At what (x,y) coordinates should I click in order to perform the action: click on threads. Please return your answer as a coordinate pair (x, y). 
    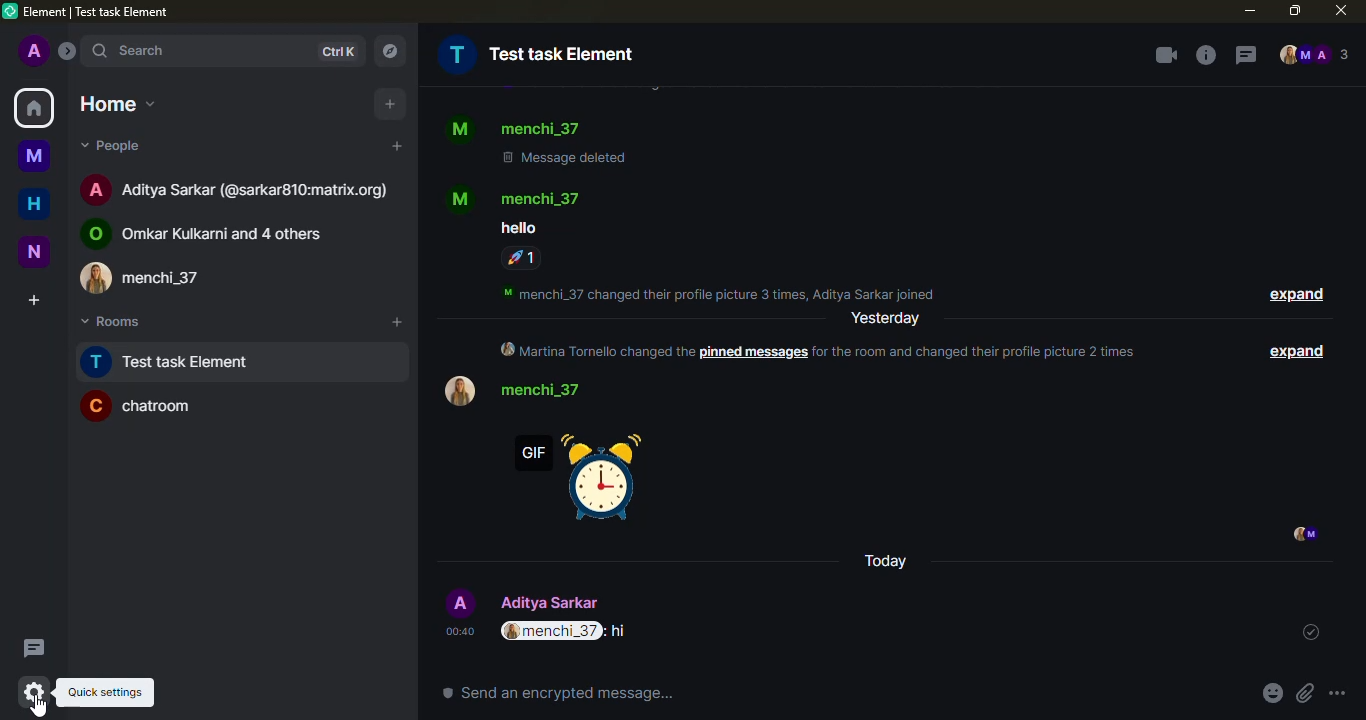
    Looking at the image, I should click on (32, 647).